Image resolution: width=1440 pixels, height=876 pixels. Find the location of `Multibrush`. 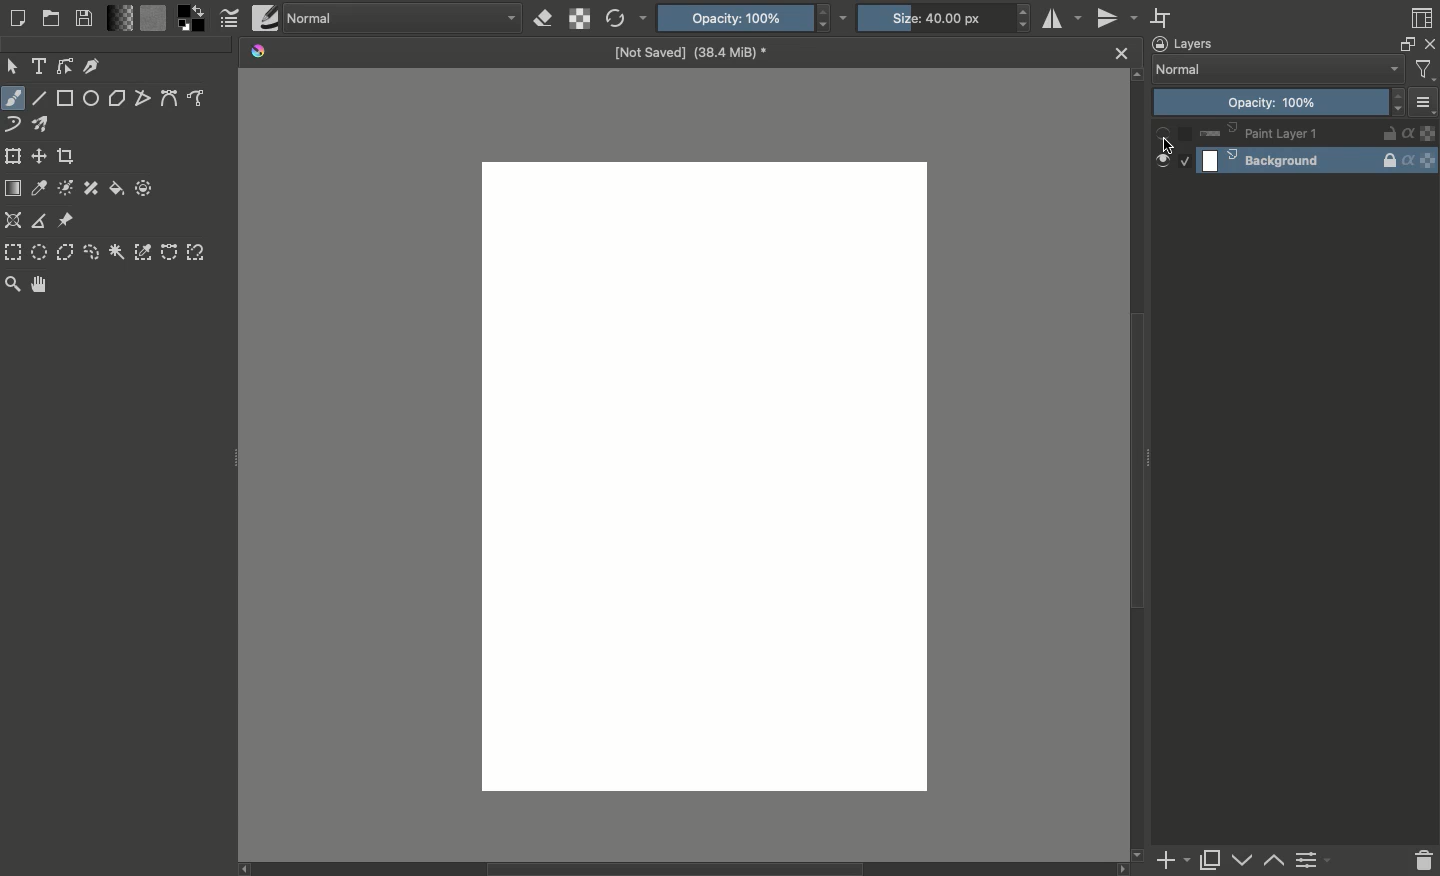

Multibrush is located at coordinates (47, 125).